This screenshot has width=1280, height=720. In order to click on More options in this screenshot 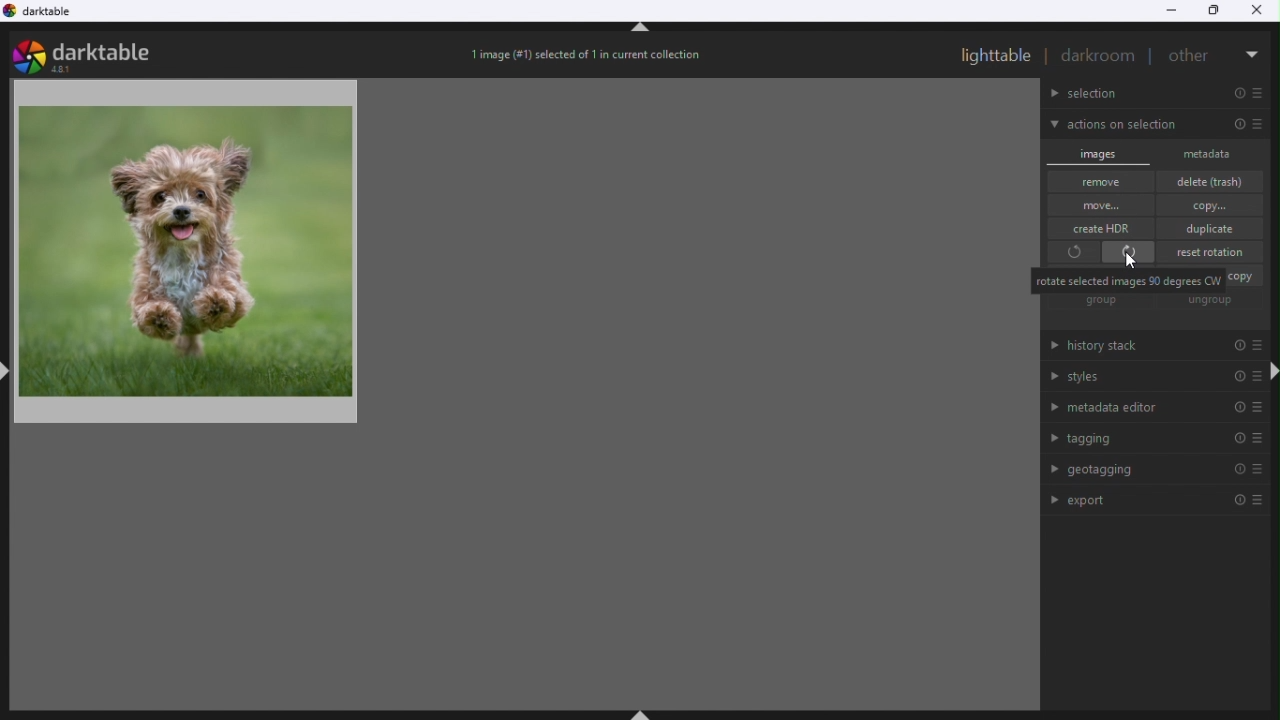, I will do `click(1253, 50)`.